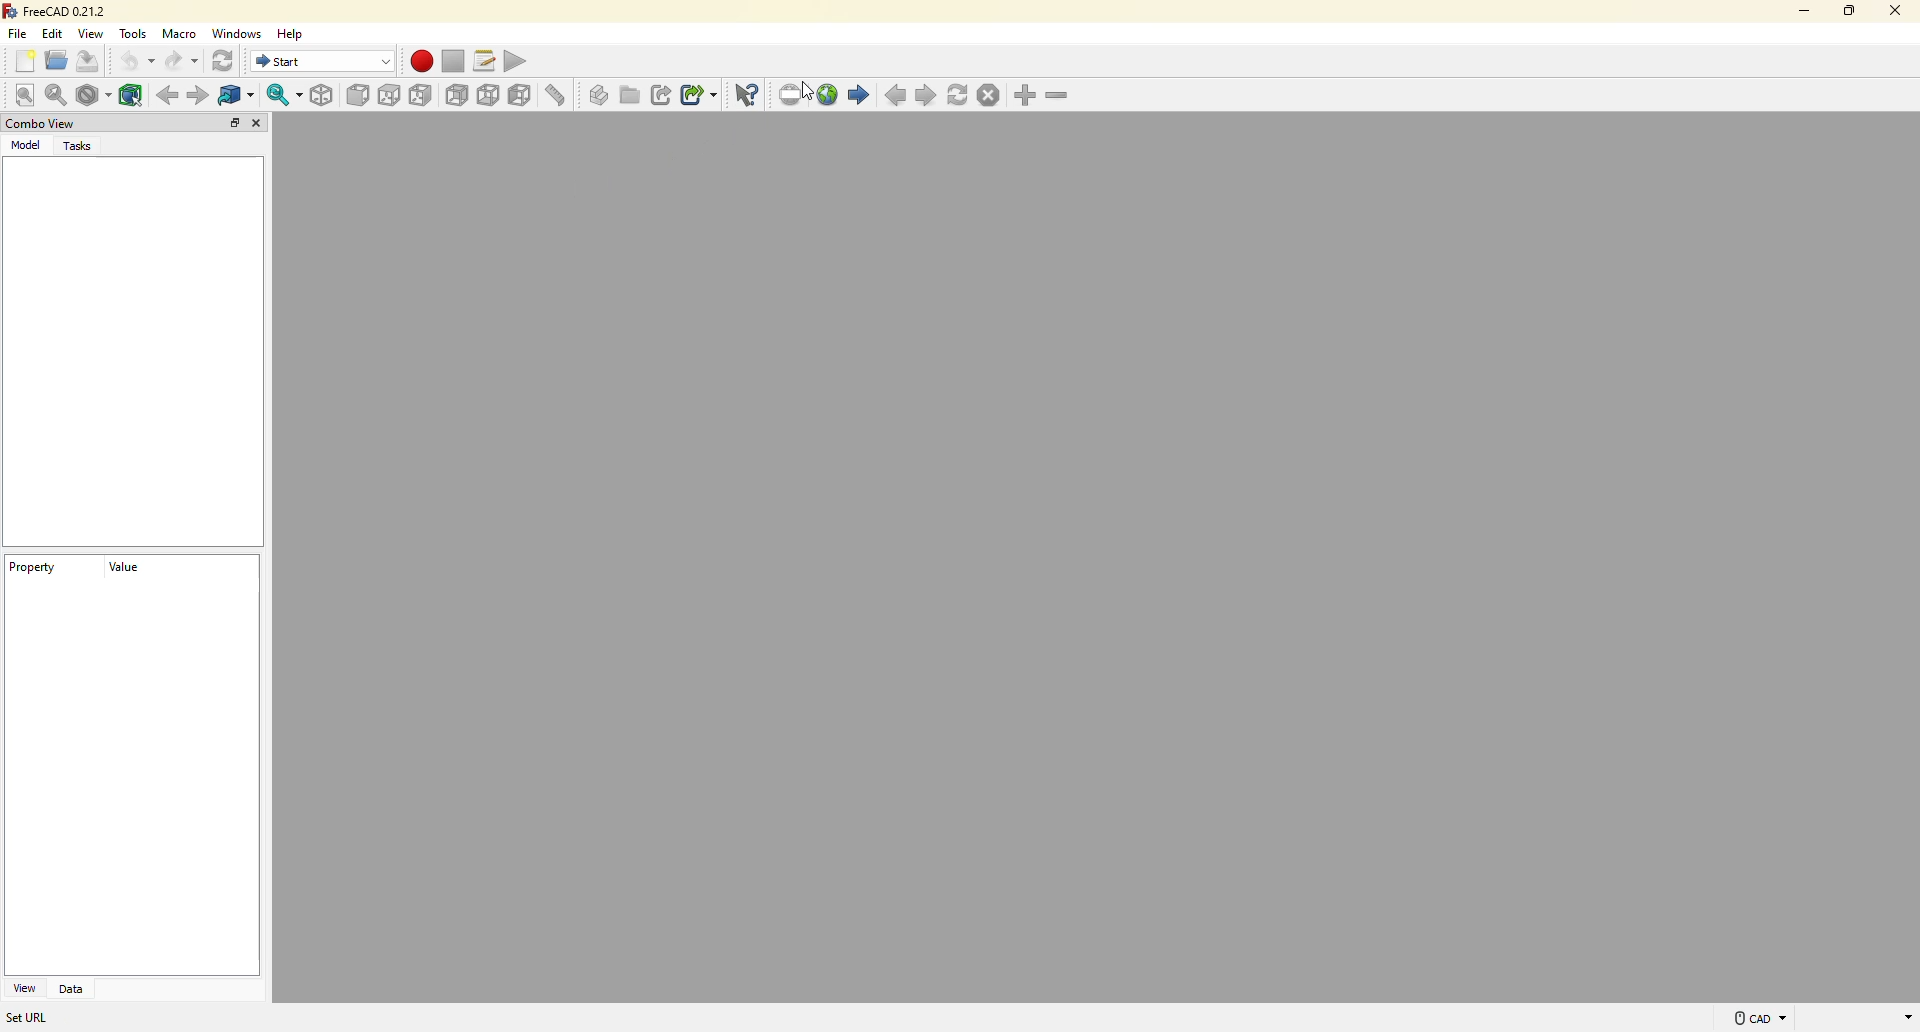 This screenshot has height=1032, width=1920. I want to click on rear, so click(458, 94).